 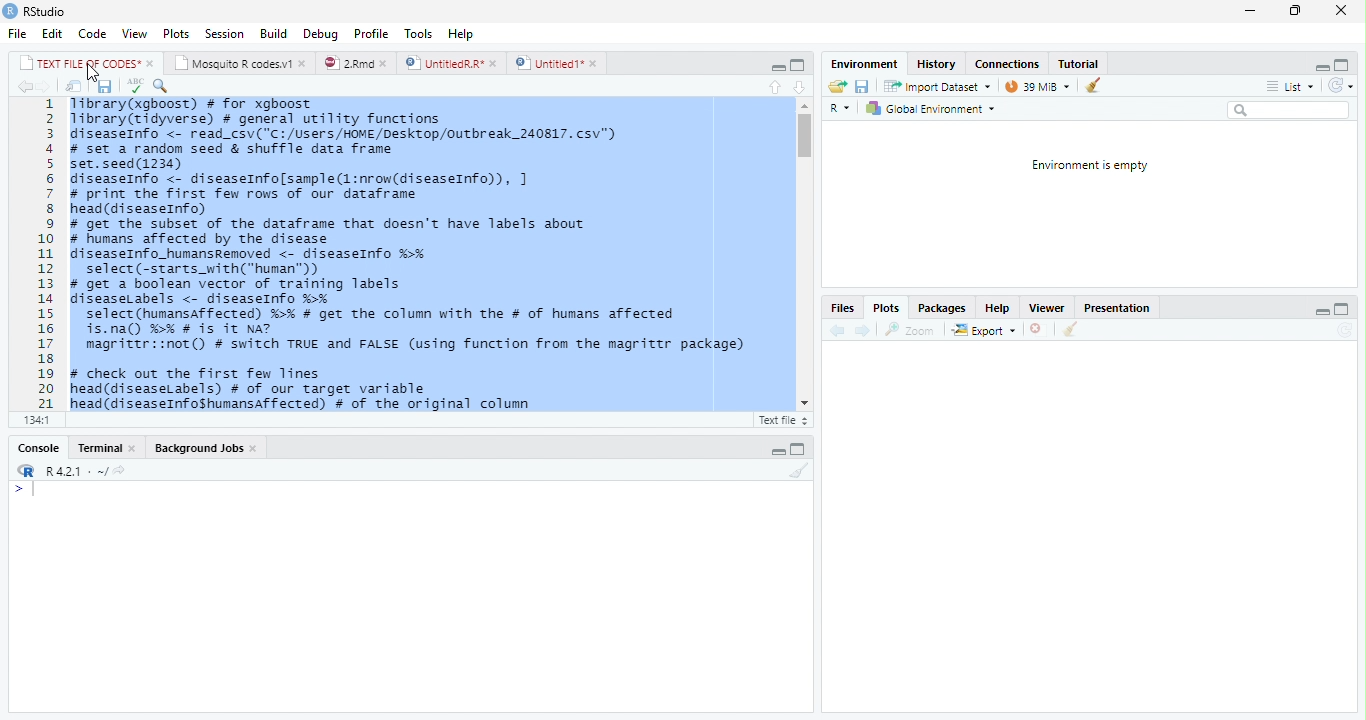 I want to click on Help, so click(x=463, y=36).